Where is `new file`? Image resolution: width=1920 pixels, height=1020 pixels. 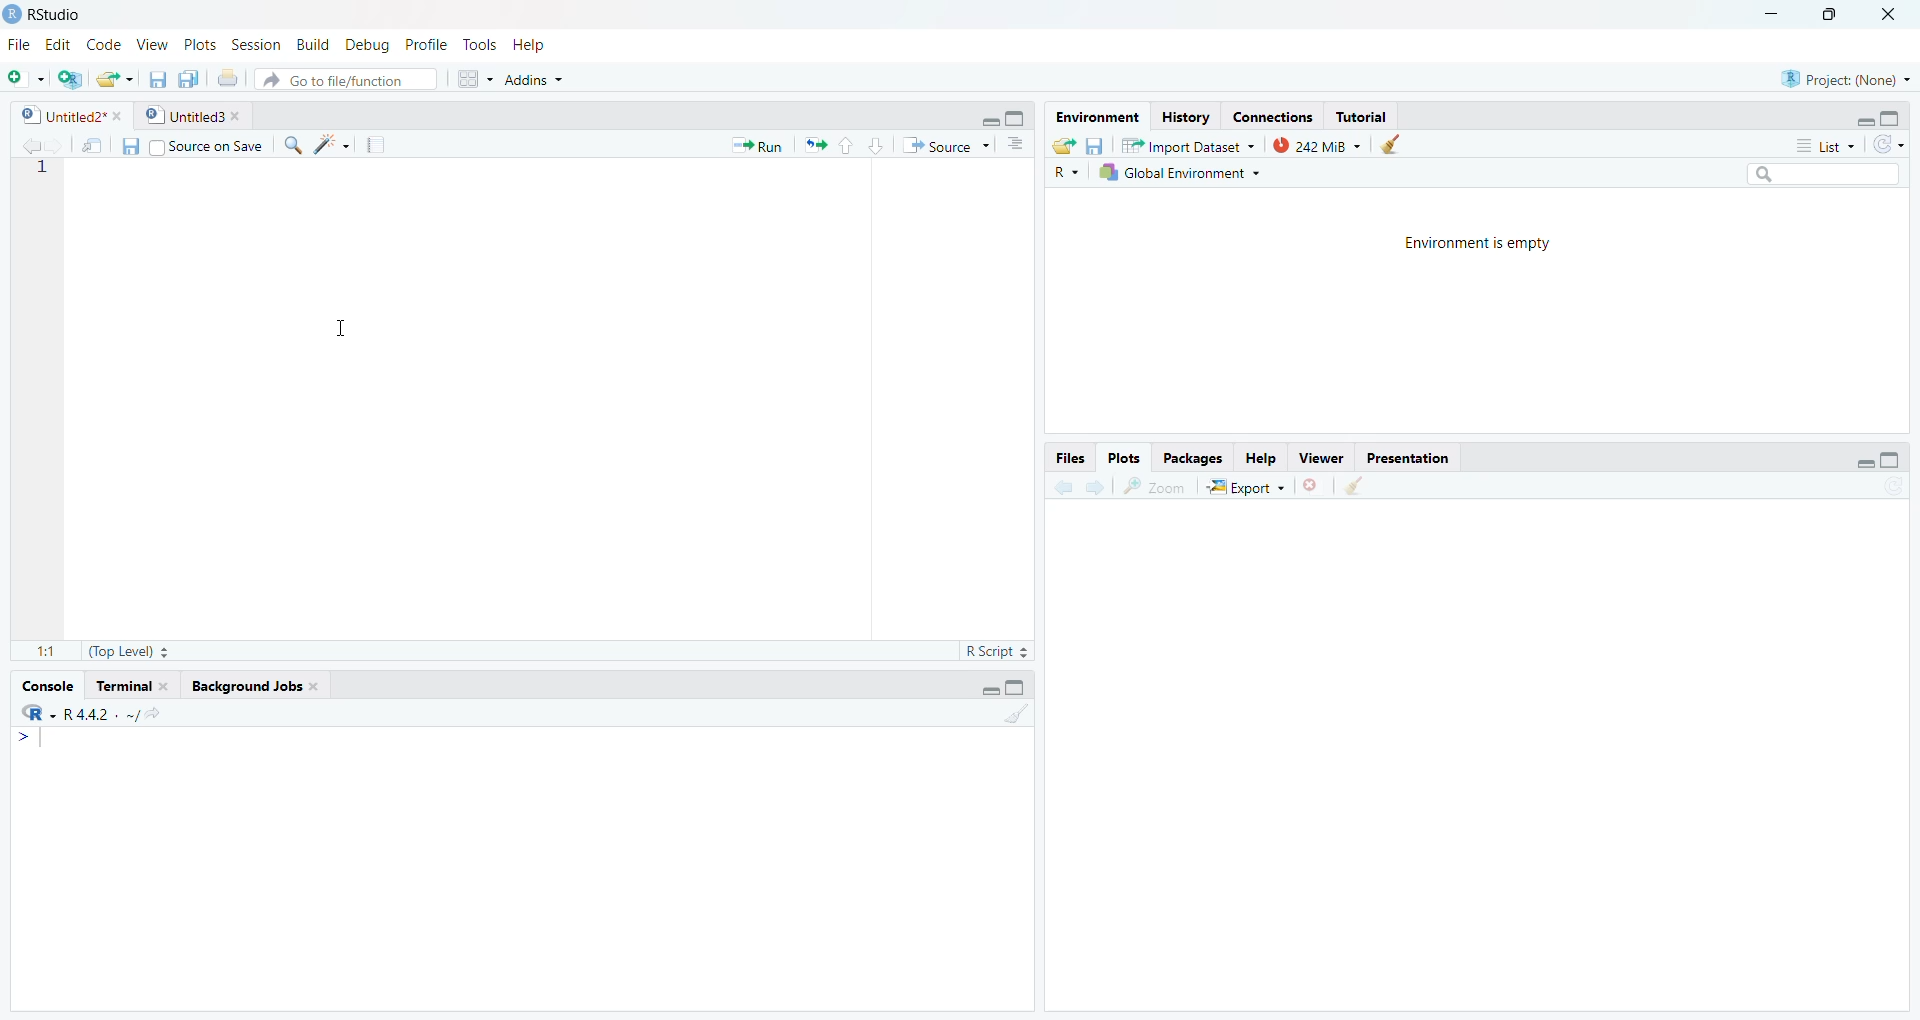 new file is located at coordinates (26, 79).